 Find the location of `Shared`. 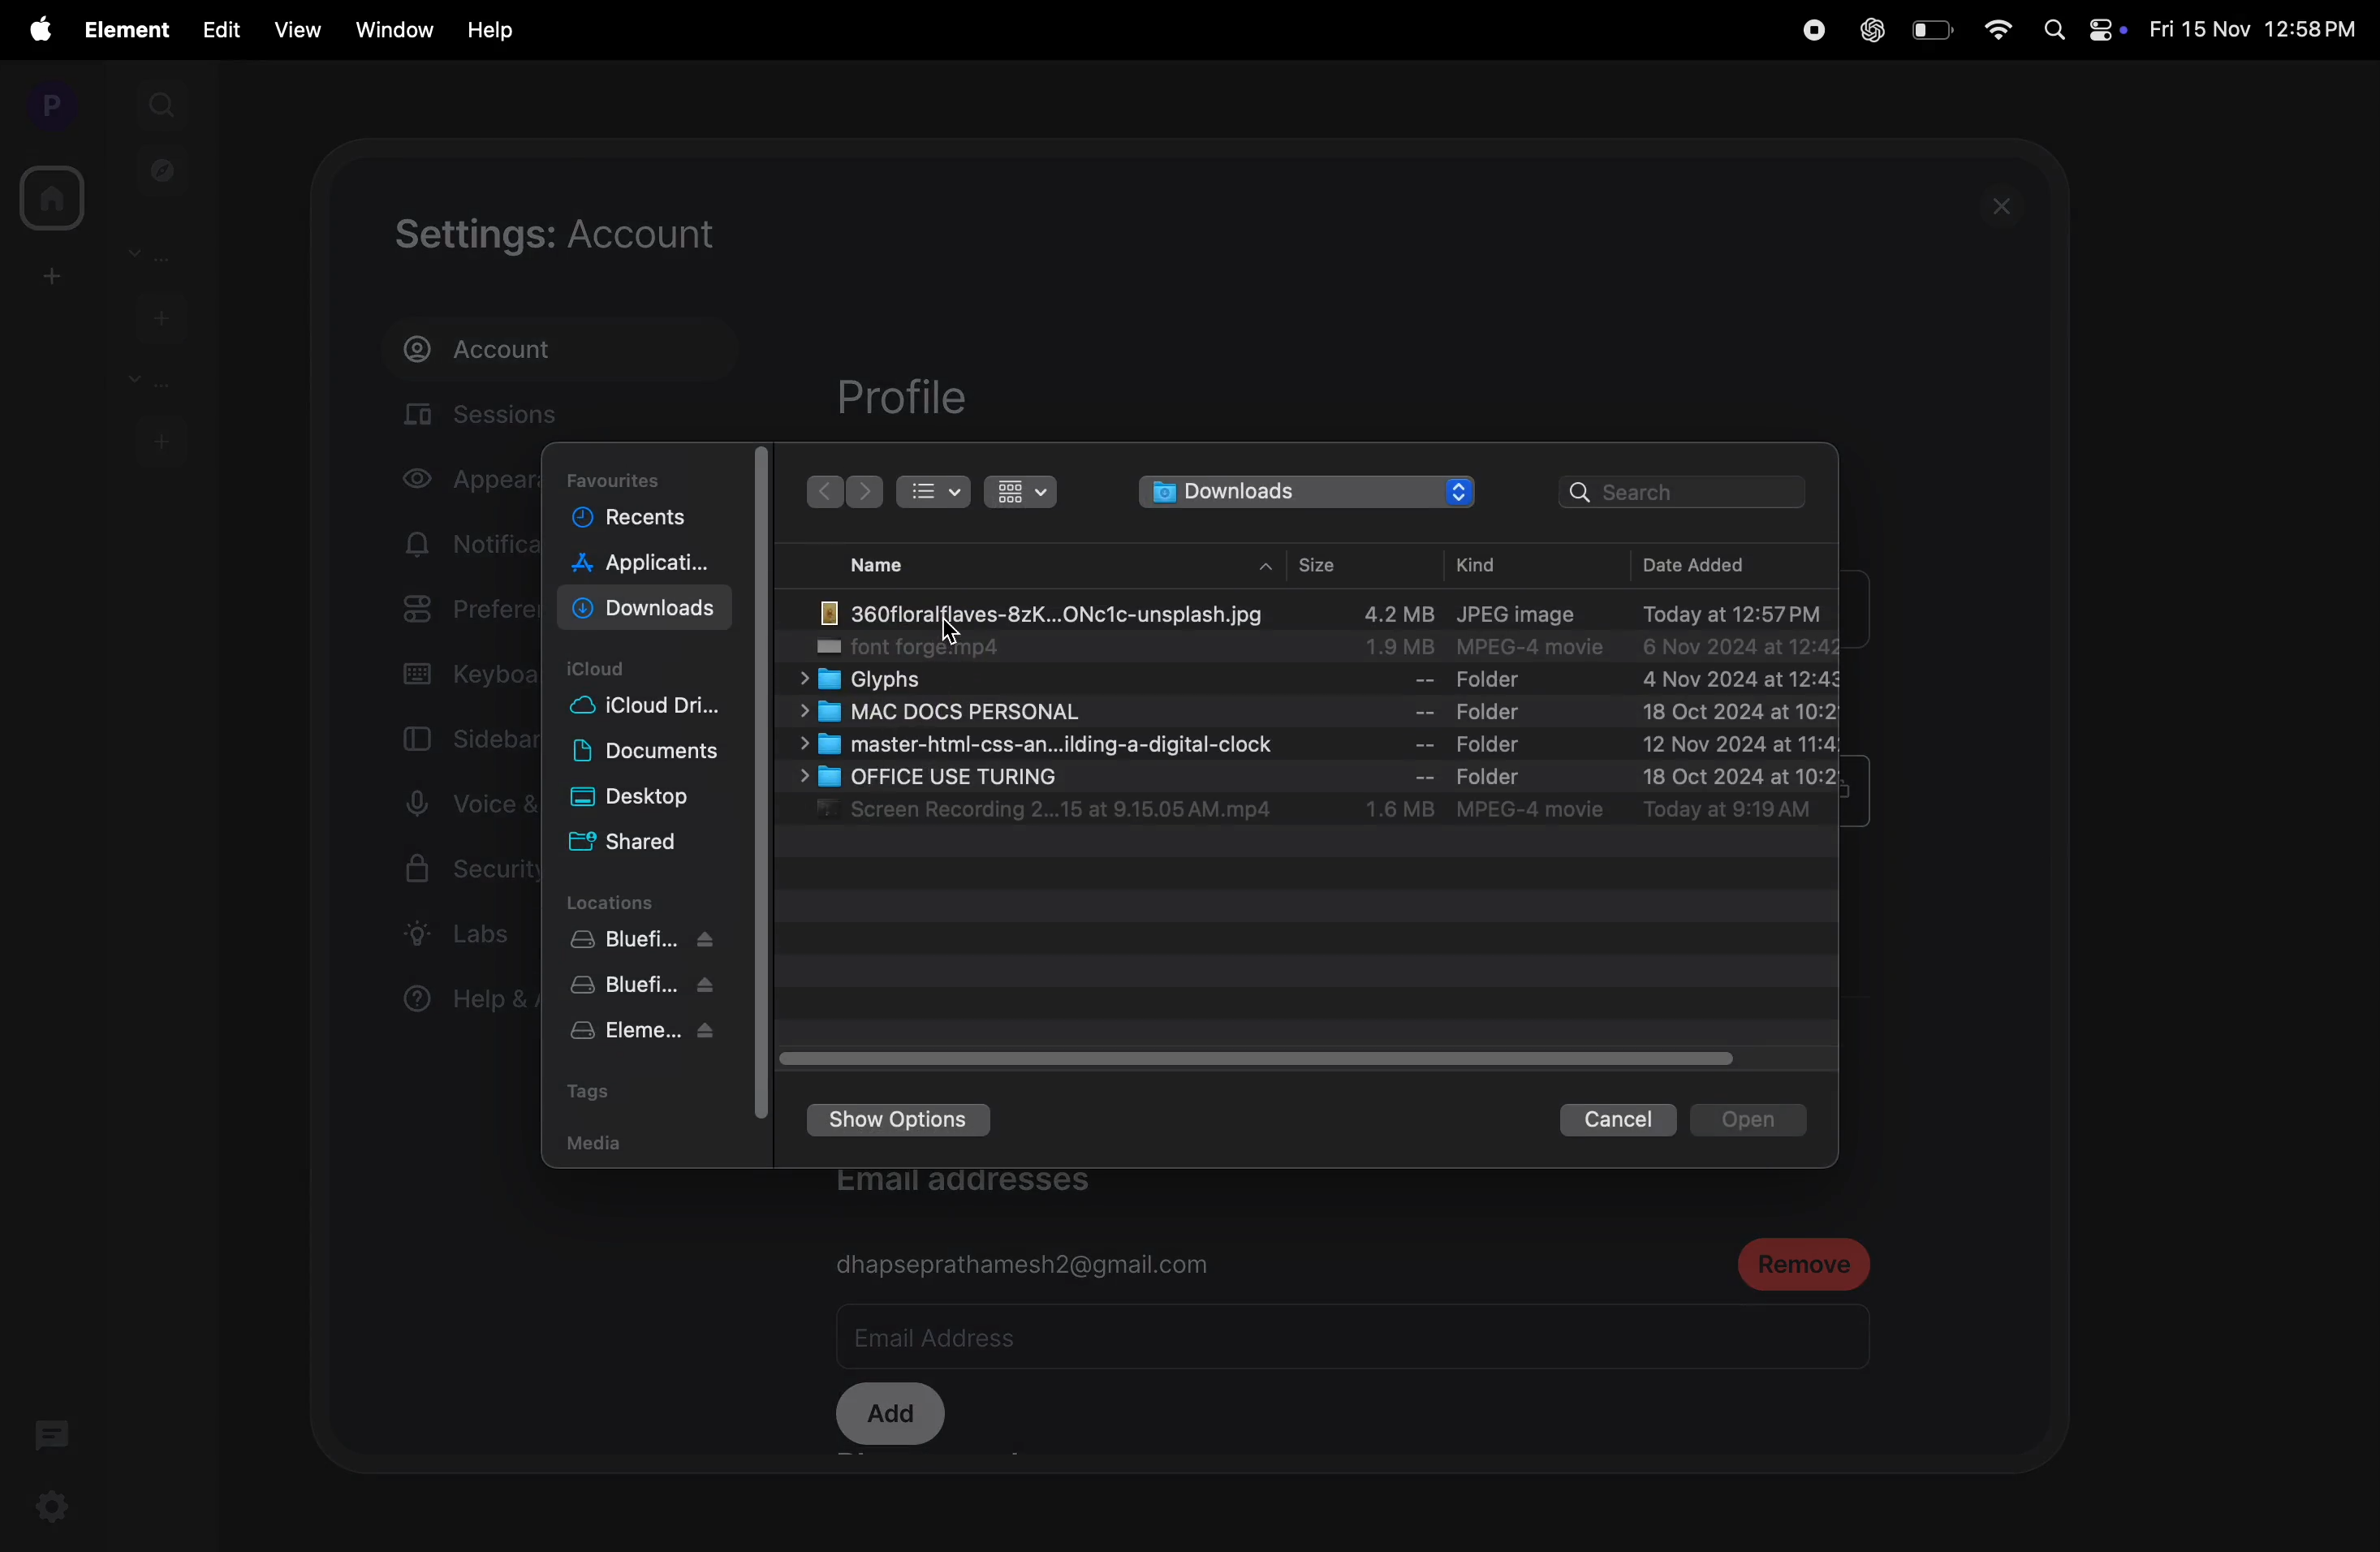

Shared is located at coordinates (633, 846).